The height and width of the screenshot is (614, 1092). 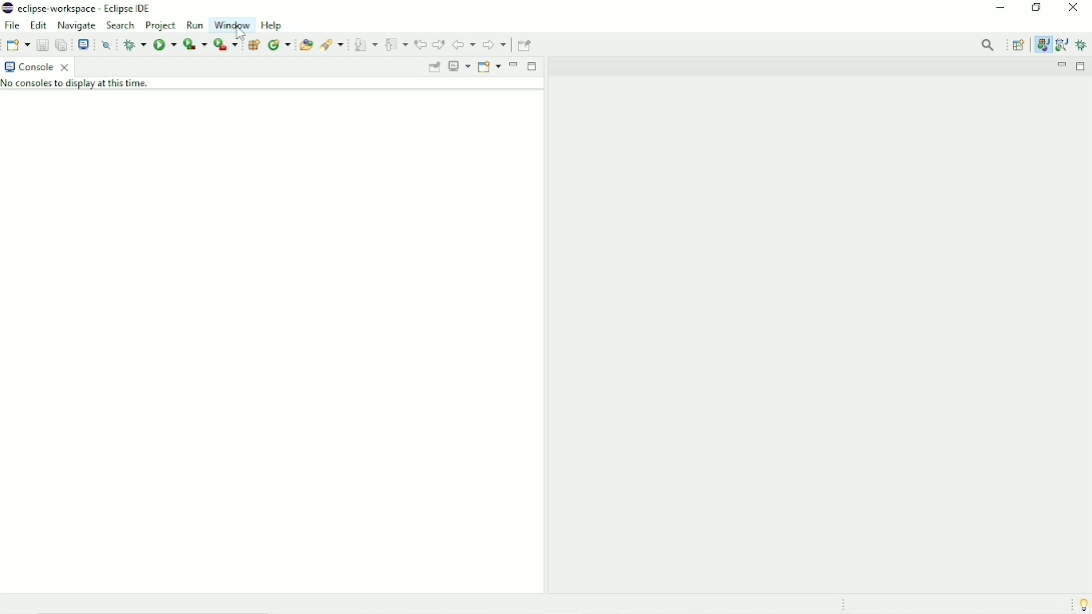 What do you see at coordinates (78, 25) in the screenshot?
I see `Navigate` at bounding box center [78, 25].